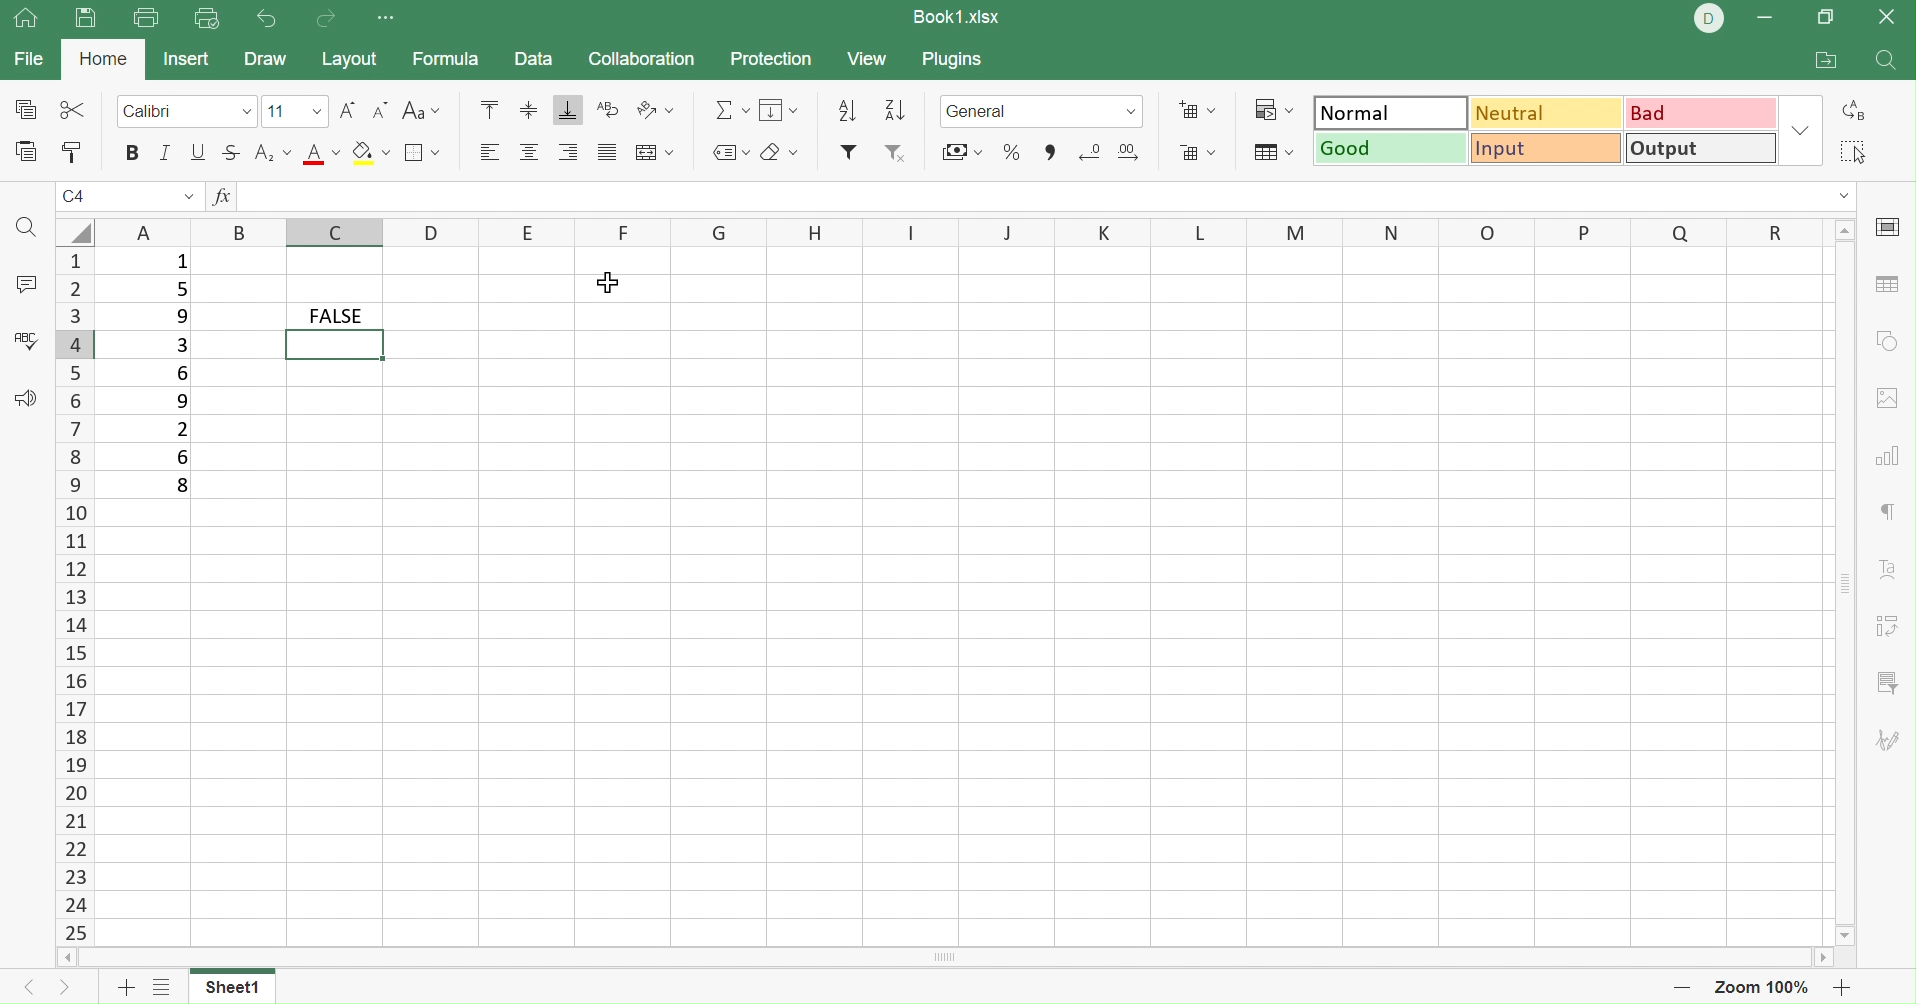 The height and width of the screenshot is (1004, 1916). I want to click on Book1.xlsx, so click(956, 16).